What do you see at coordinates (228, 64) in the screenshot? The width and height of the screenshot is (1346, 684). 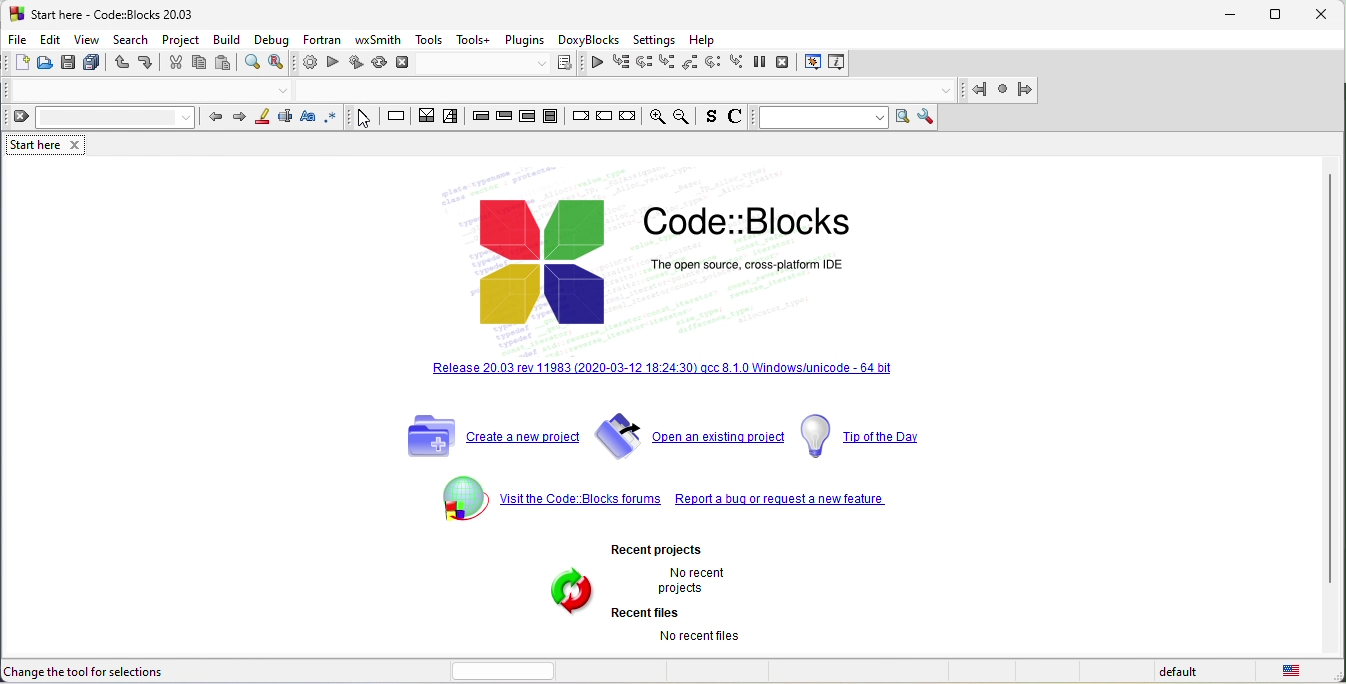 I see `paste` at bounding box center [228, 64].